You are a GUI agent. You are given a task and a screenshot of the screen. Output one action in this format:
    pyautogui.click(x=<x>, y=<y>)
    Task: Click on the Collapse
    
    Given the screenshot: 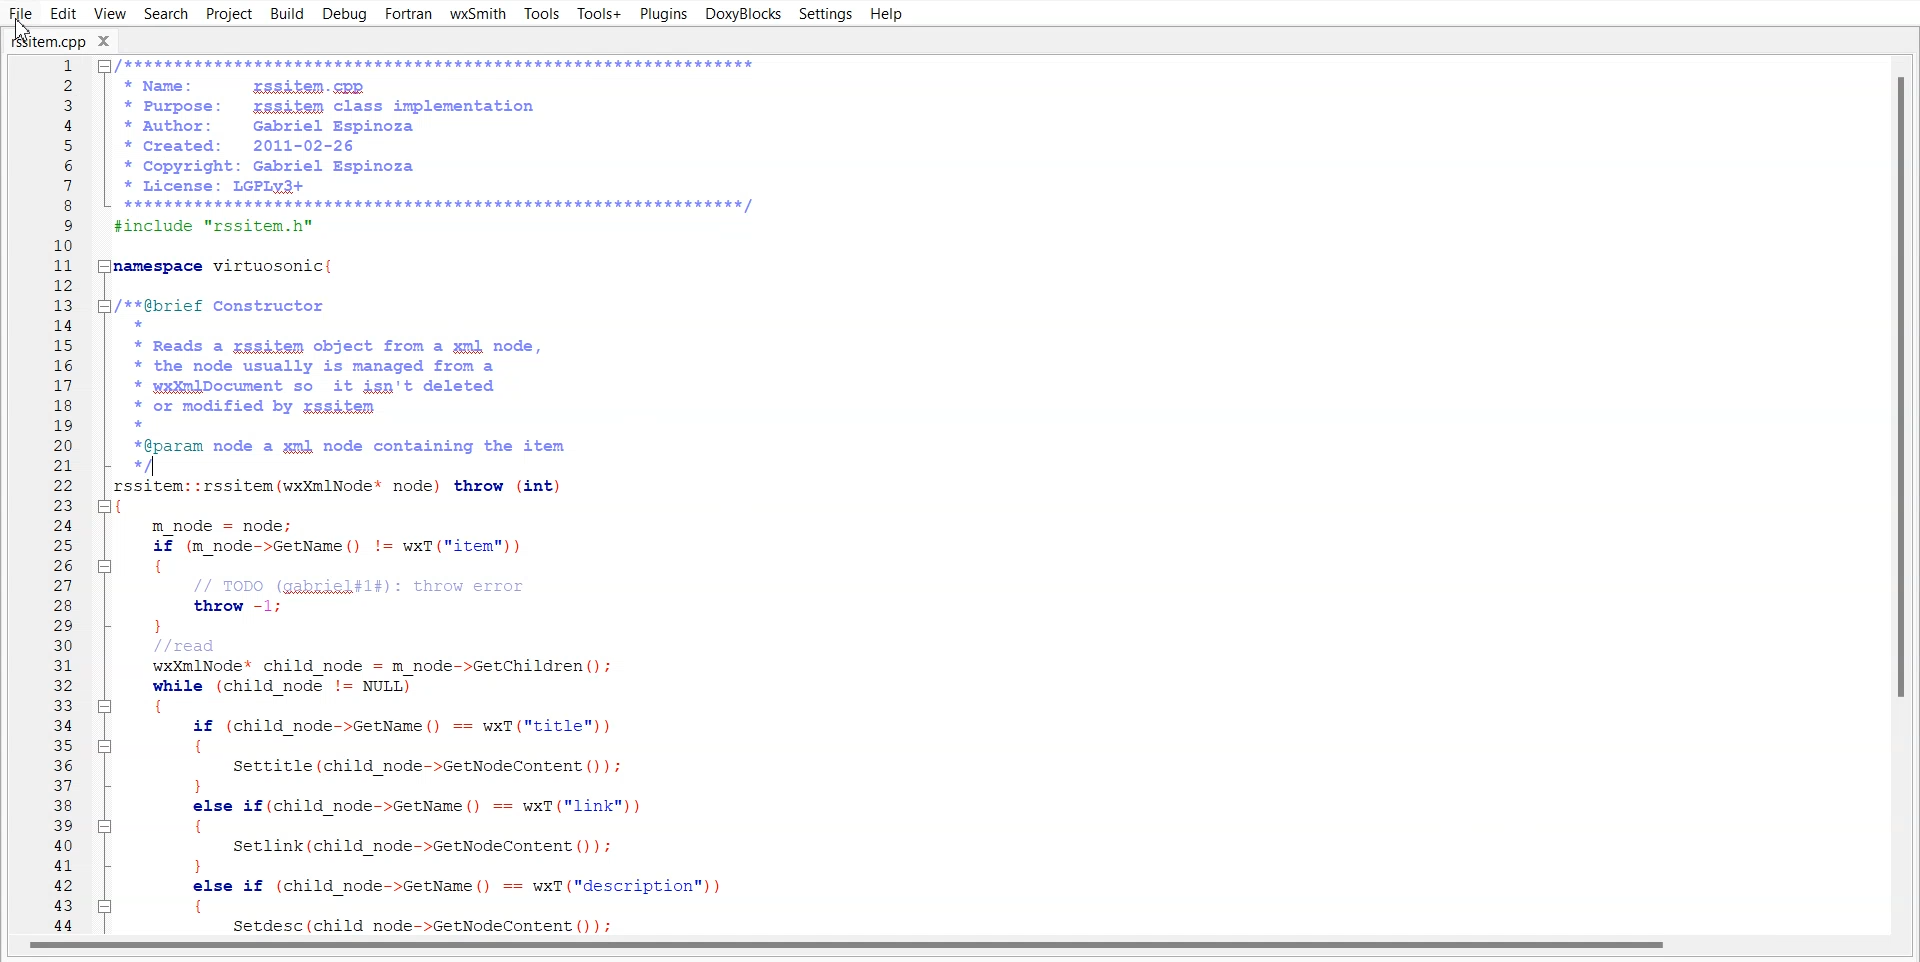 What is the action you would take?
    pyautogui.click(x=105, y=566)
    